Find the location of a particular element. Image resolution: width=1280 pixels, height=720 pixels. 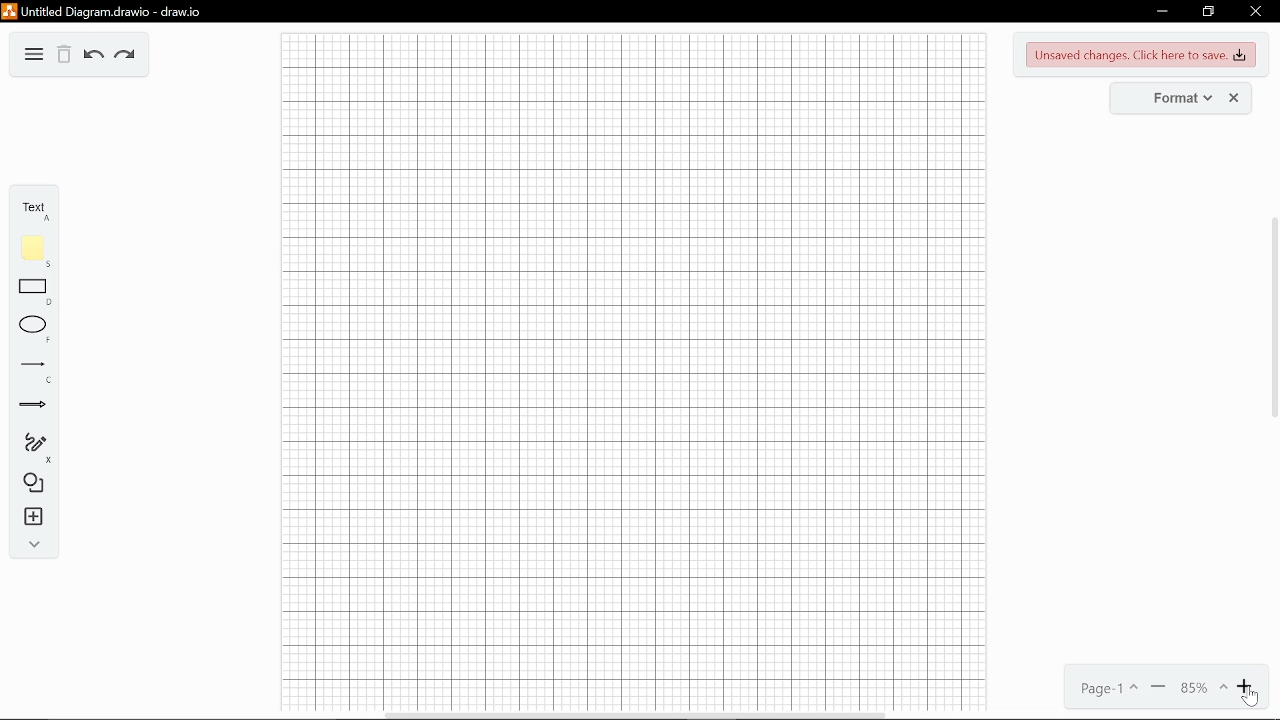

current page is located at coordinates (1110, 687).